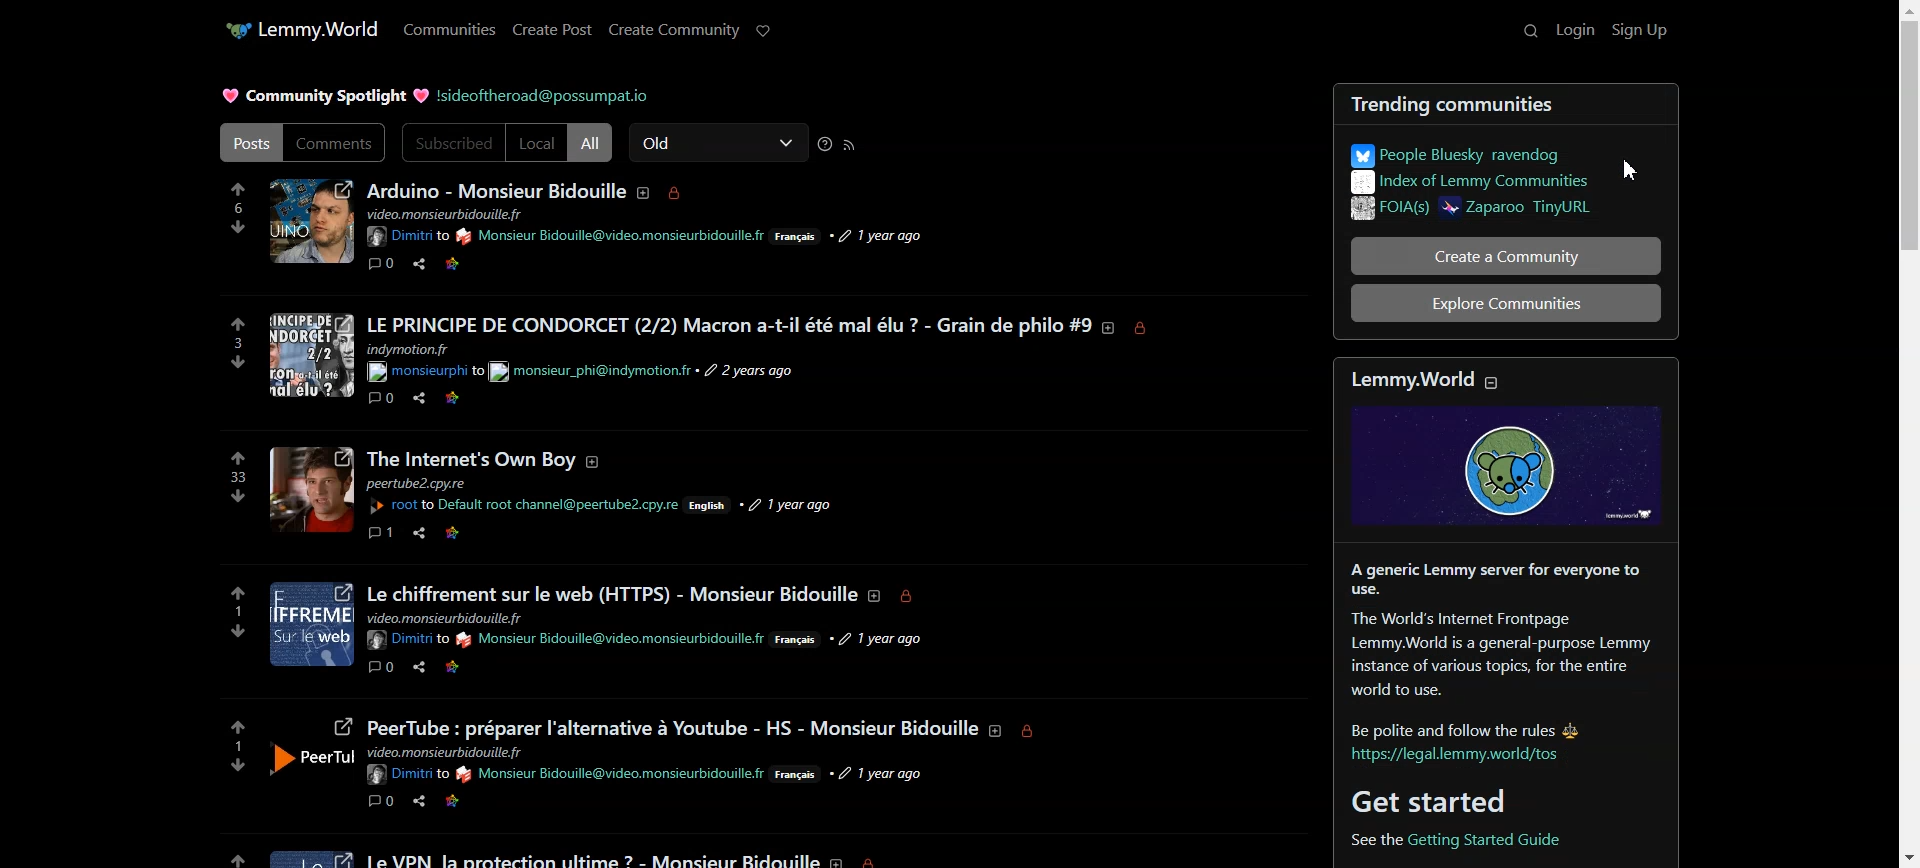  Describe the element at coordinates (601, 461) in the screenshot. I see `about` at that location.